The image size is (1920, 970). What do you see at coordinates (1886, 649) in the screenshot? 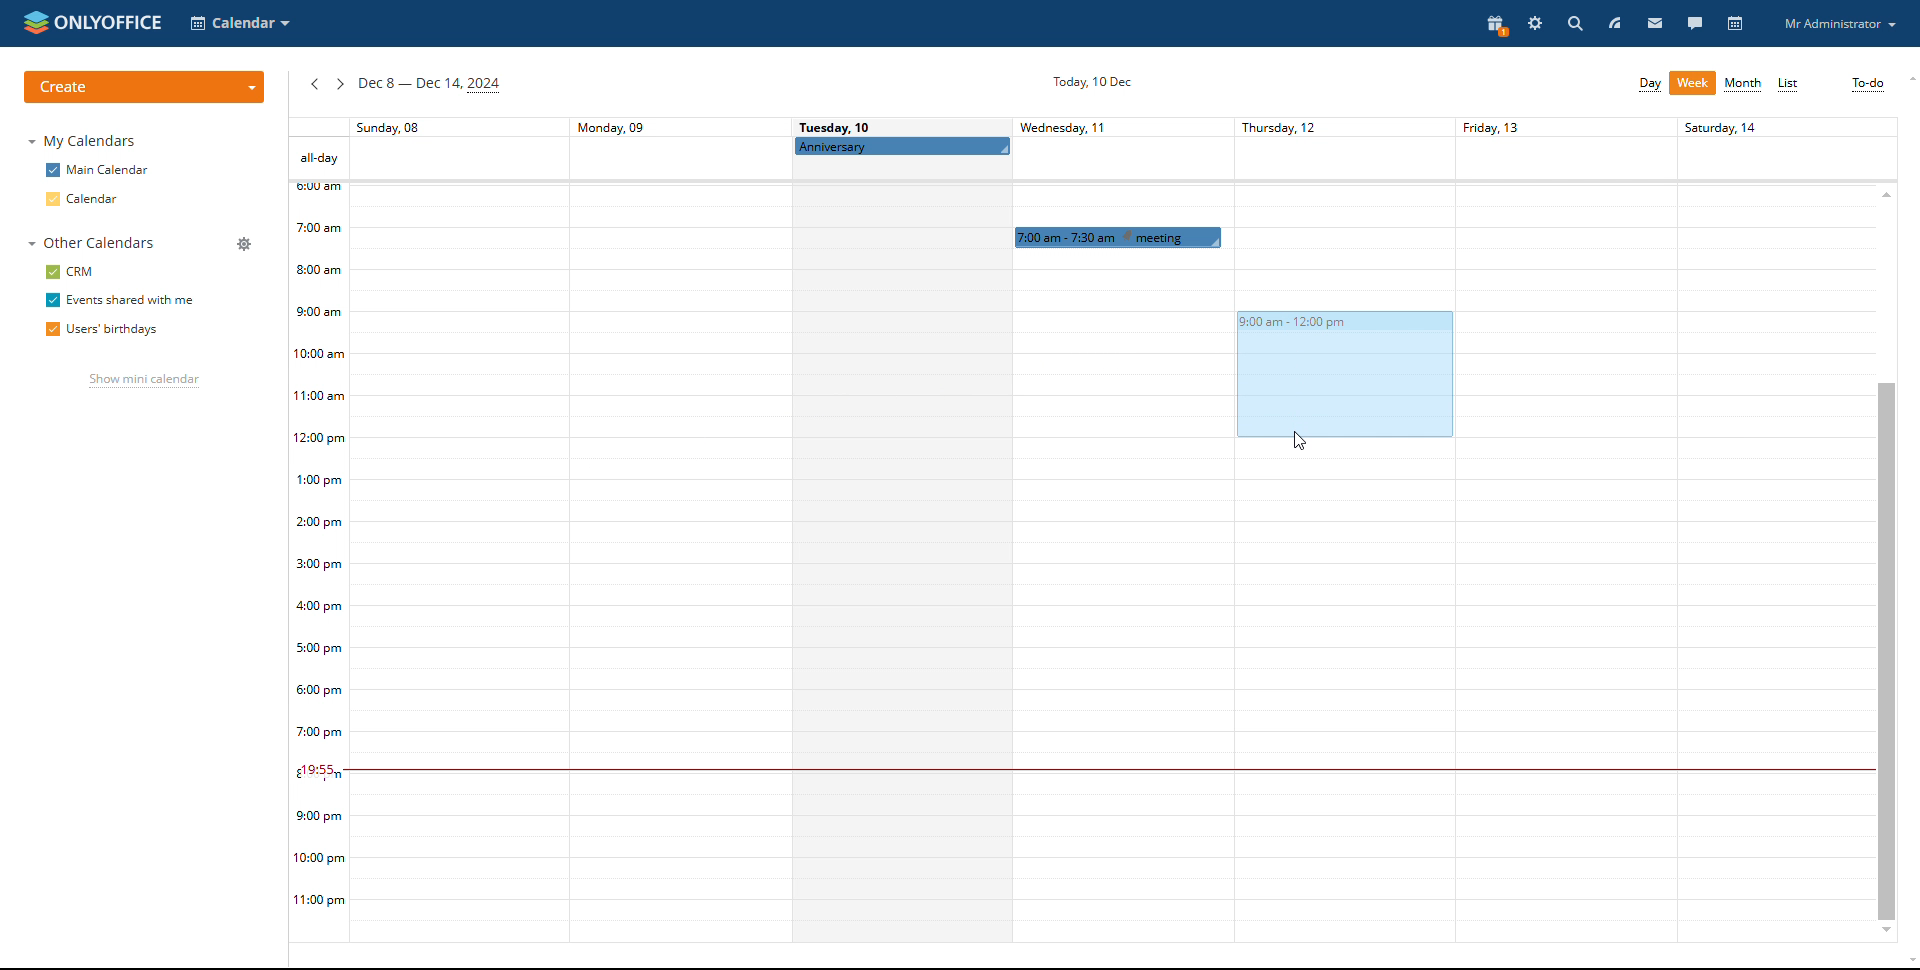
I see `scrollbar` at bounding box center [1886, 649].